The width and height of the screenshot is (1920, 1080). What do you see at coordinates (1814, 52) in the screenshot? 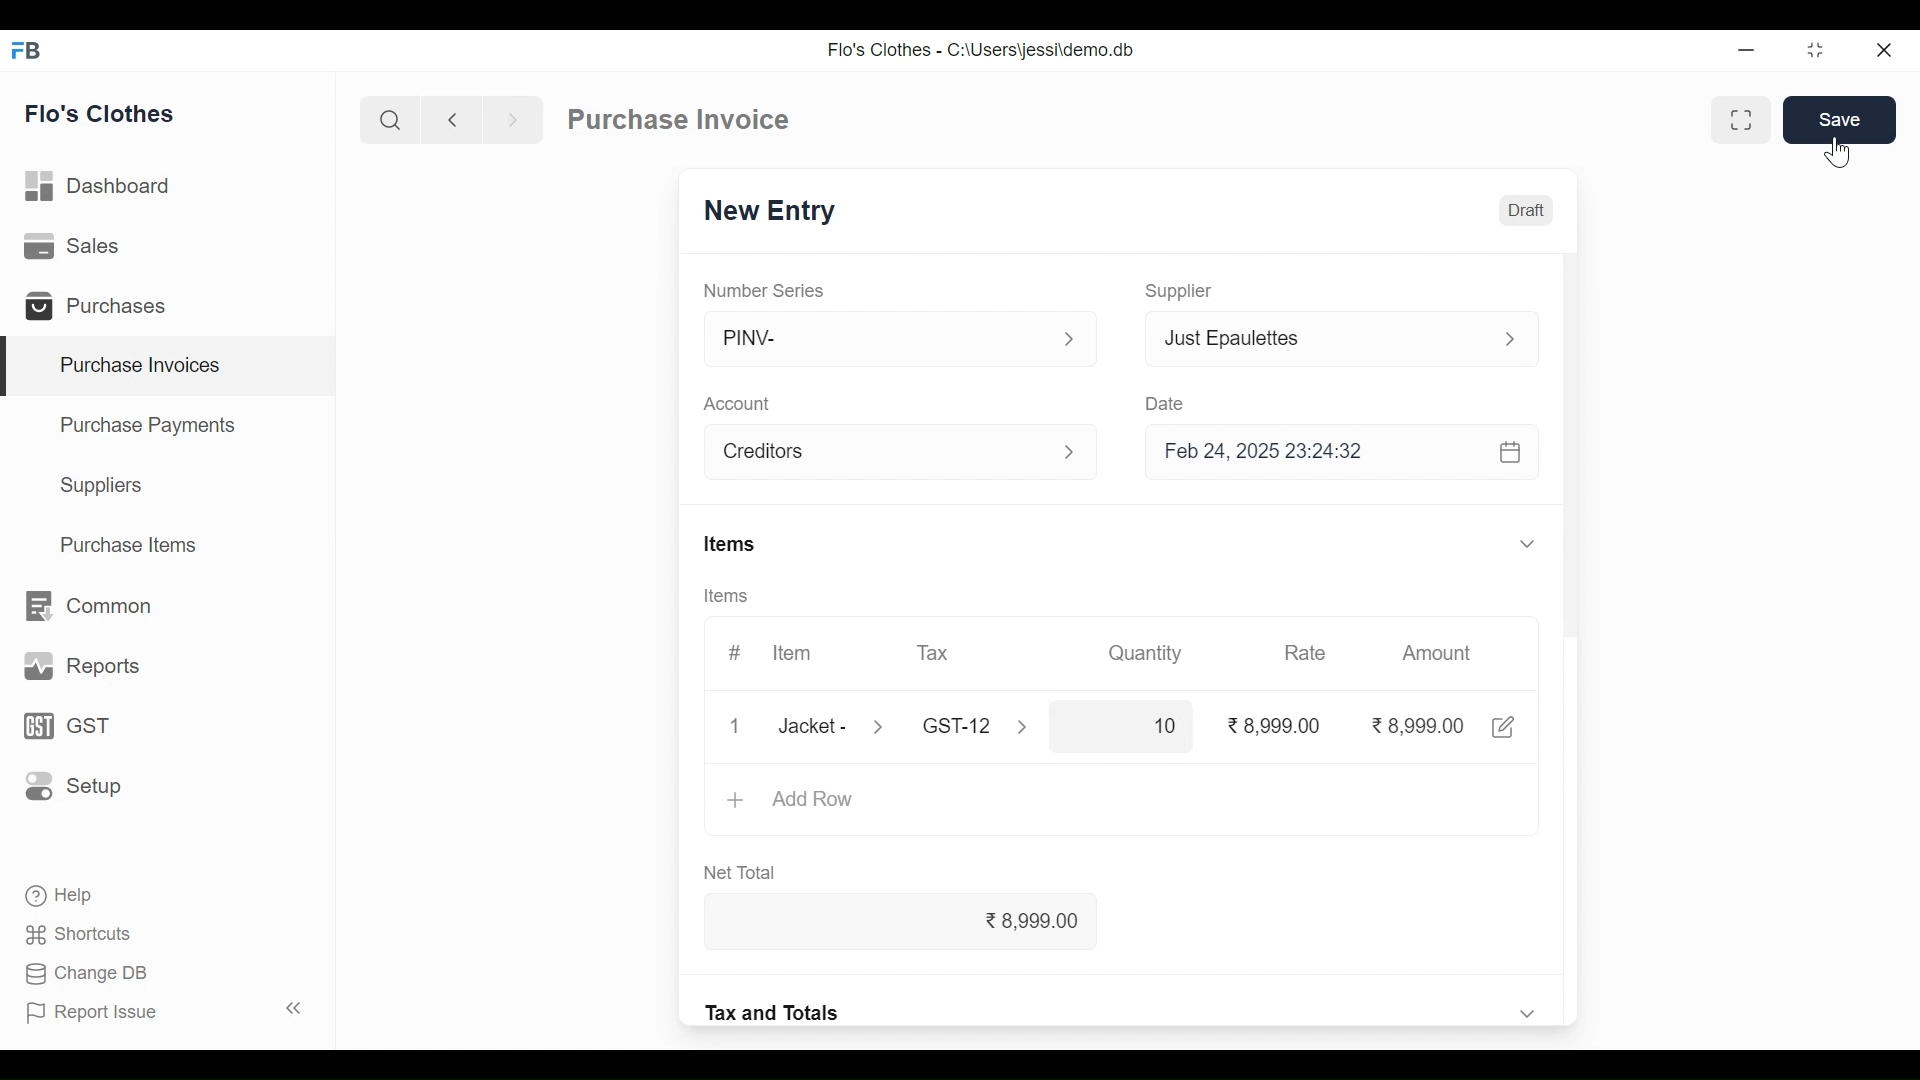
I see `Restore` at bounding box center [1814, 52].